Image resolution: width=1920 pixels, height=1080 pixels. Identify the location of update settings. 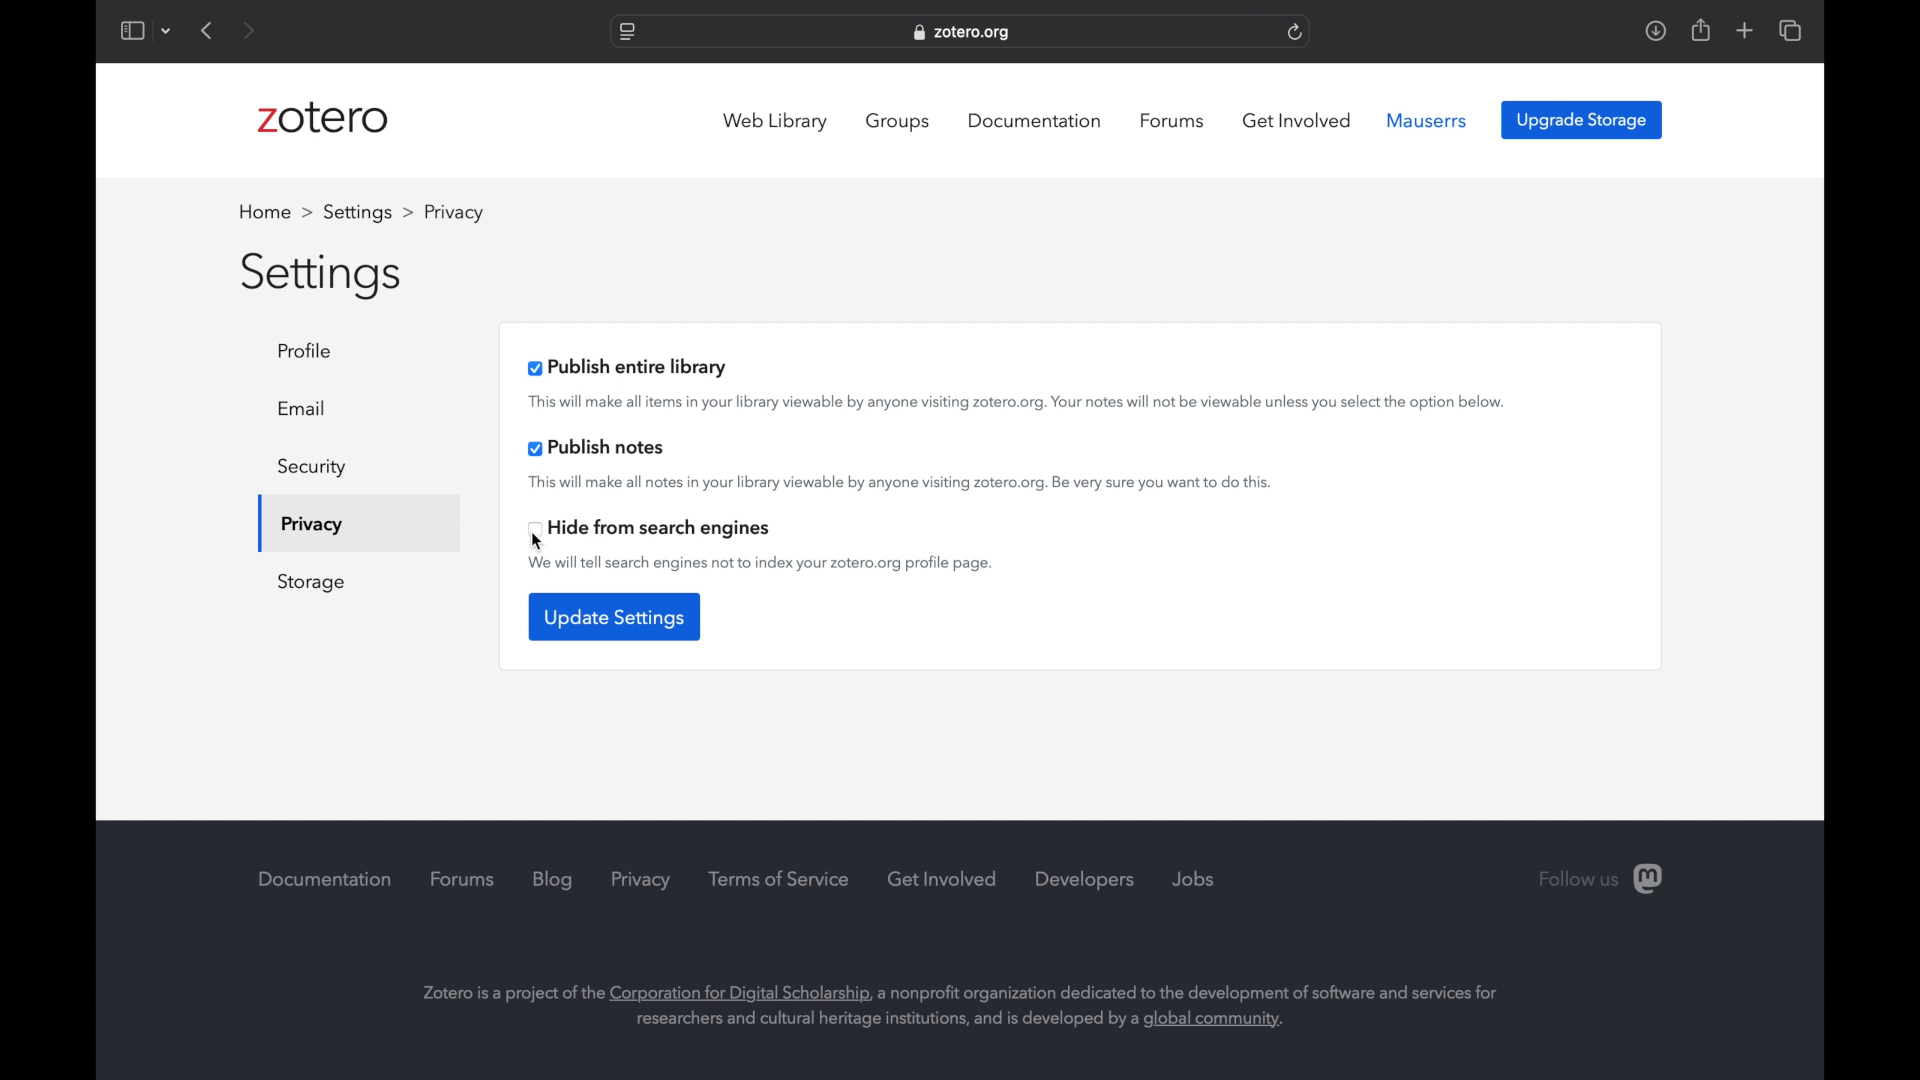
(616, 615).